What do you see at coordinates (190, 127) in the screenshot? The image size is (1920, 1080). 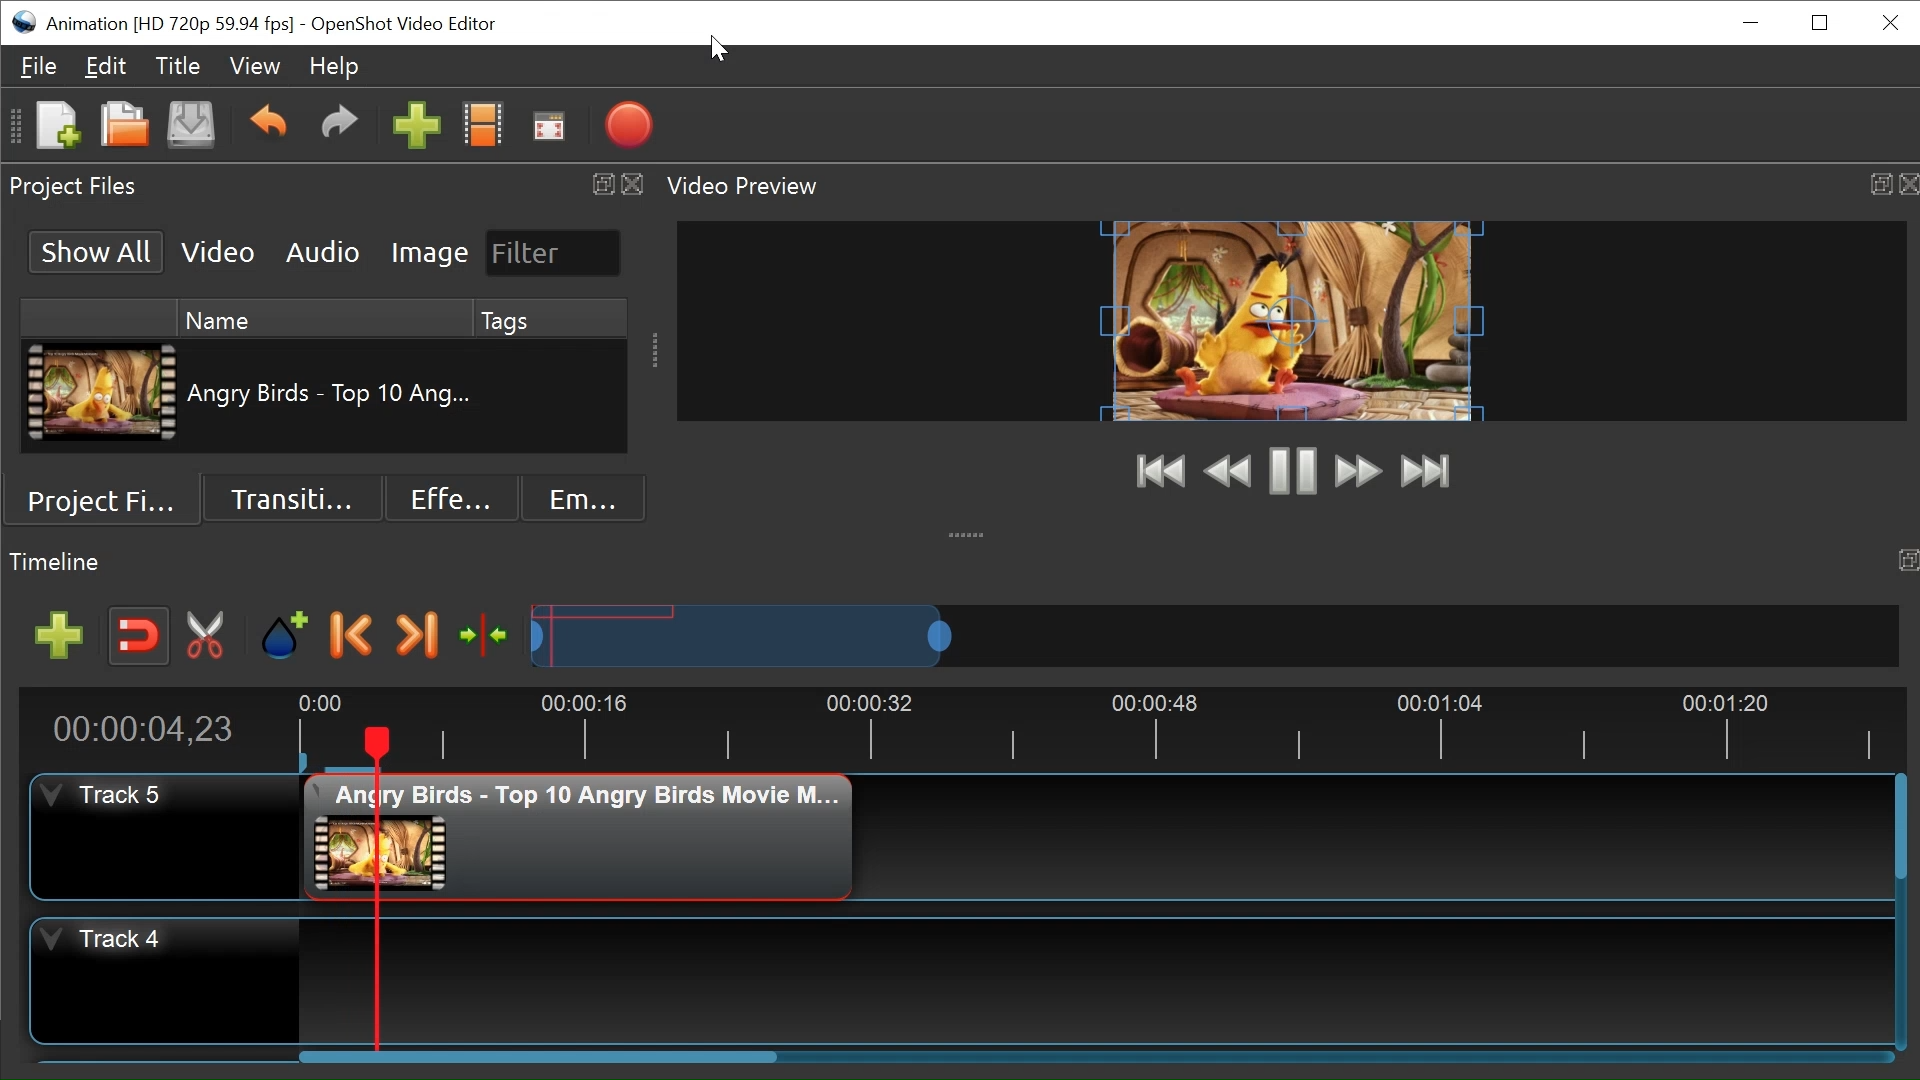 I see `Save Project` at bounding box center [190, 127].